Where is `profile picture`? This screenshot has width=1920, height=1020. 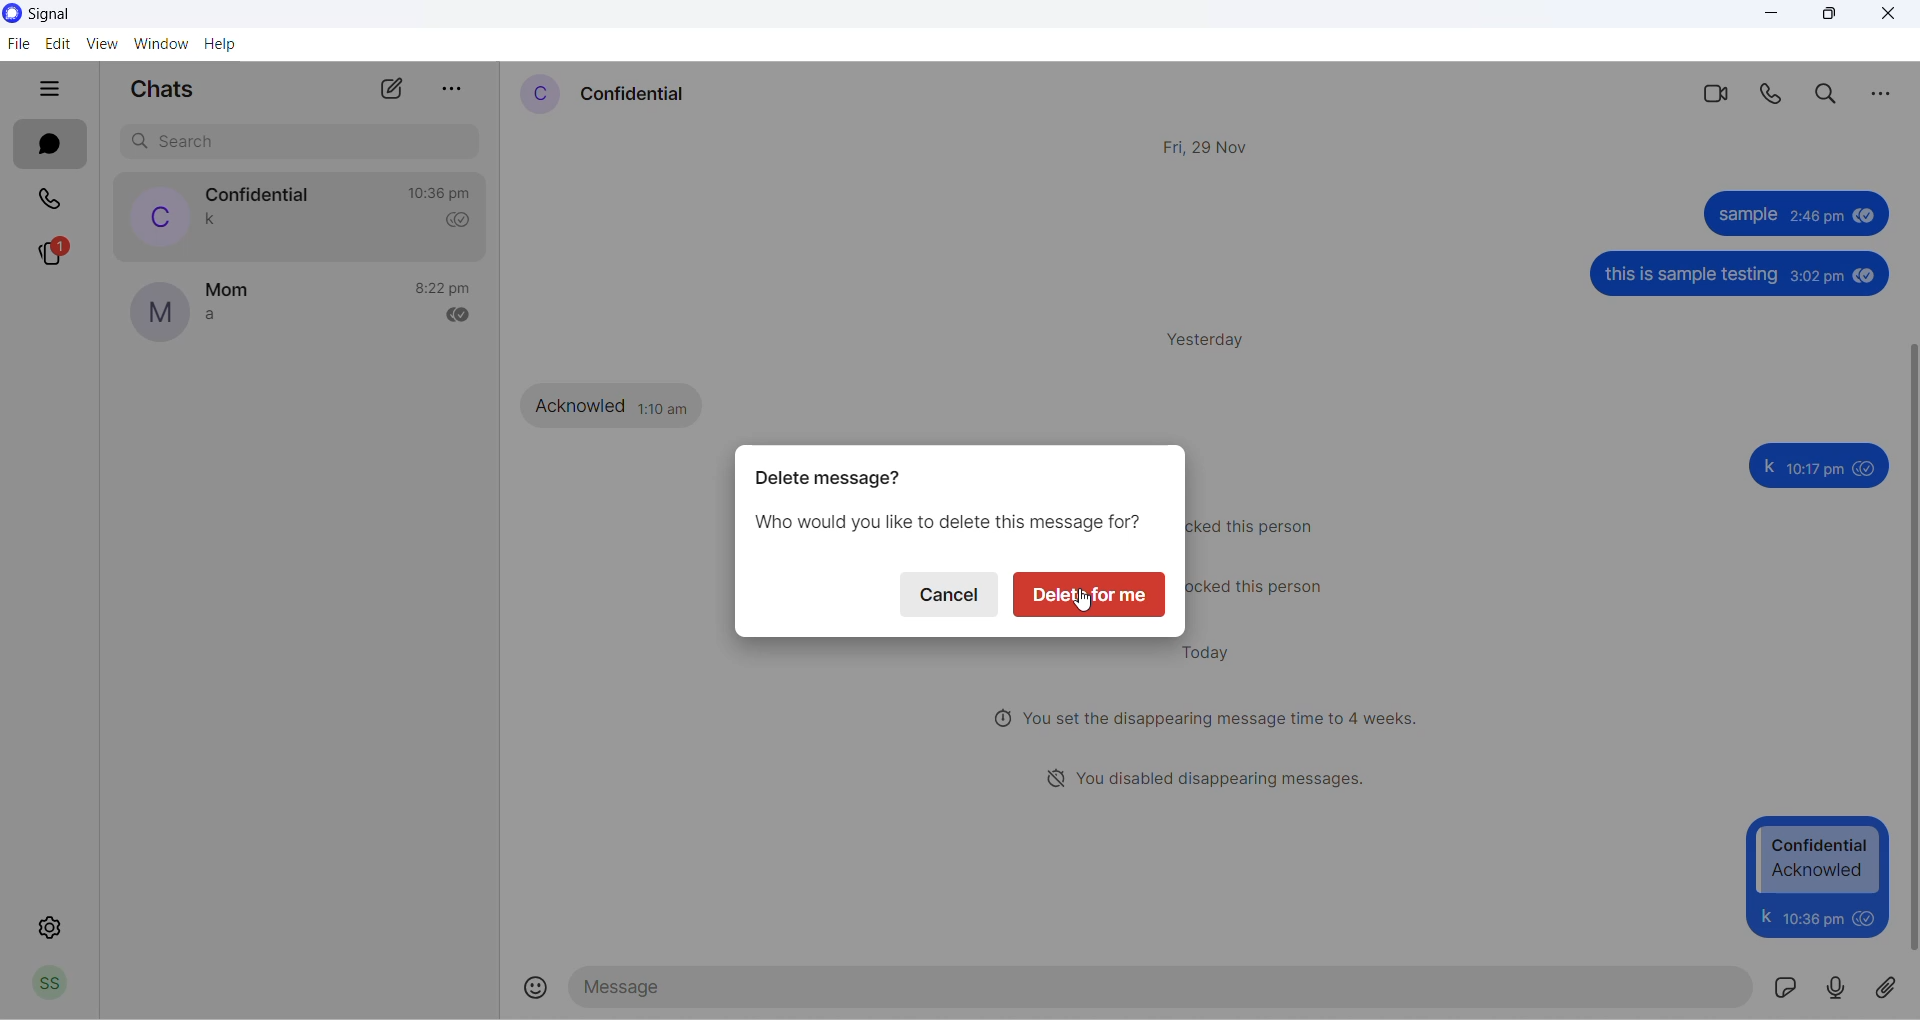 profile picture is located at coordinates (155, 216).